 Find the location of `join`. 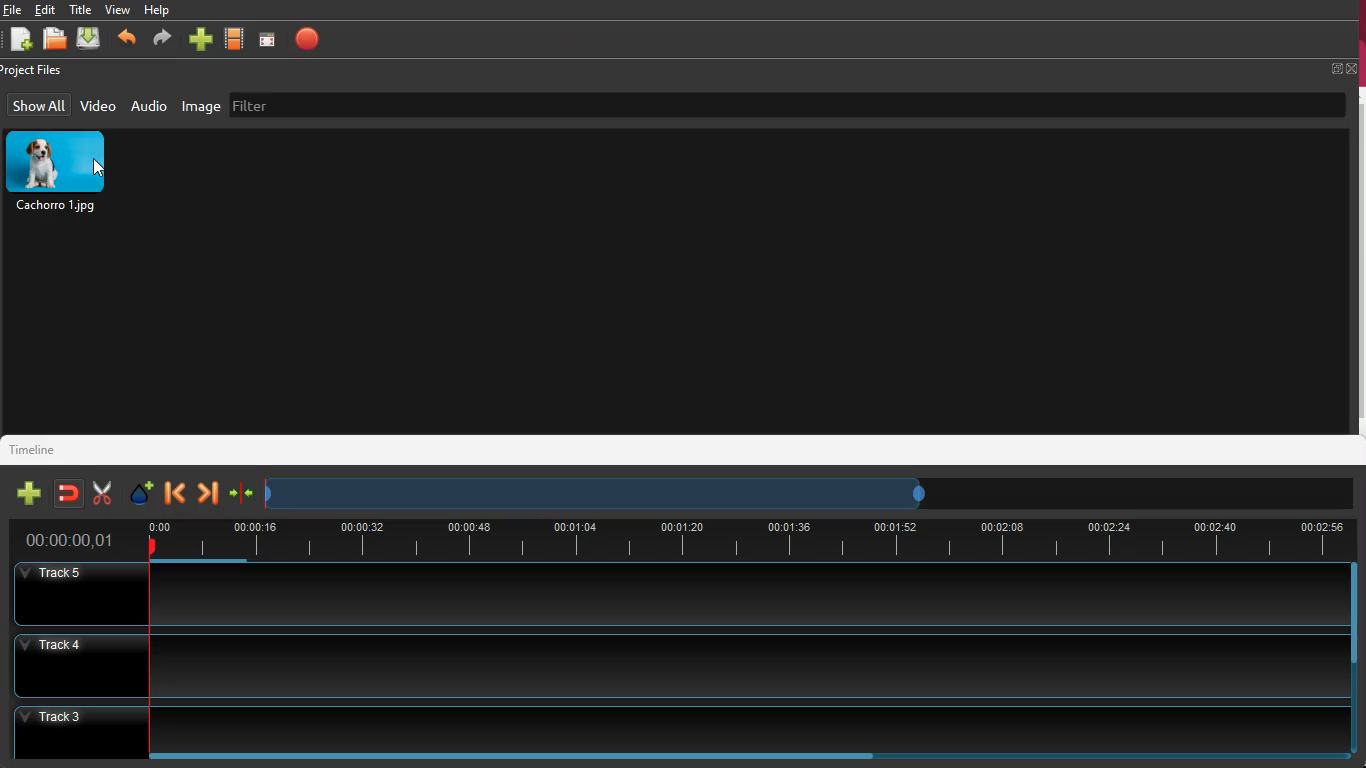

join is located at coordinates (70, 493).